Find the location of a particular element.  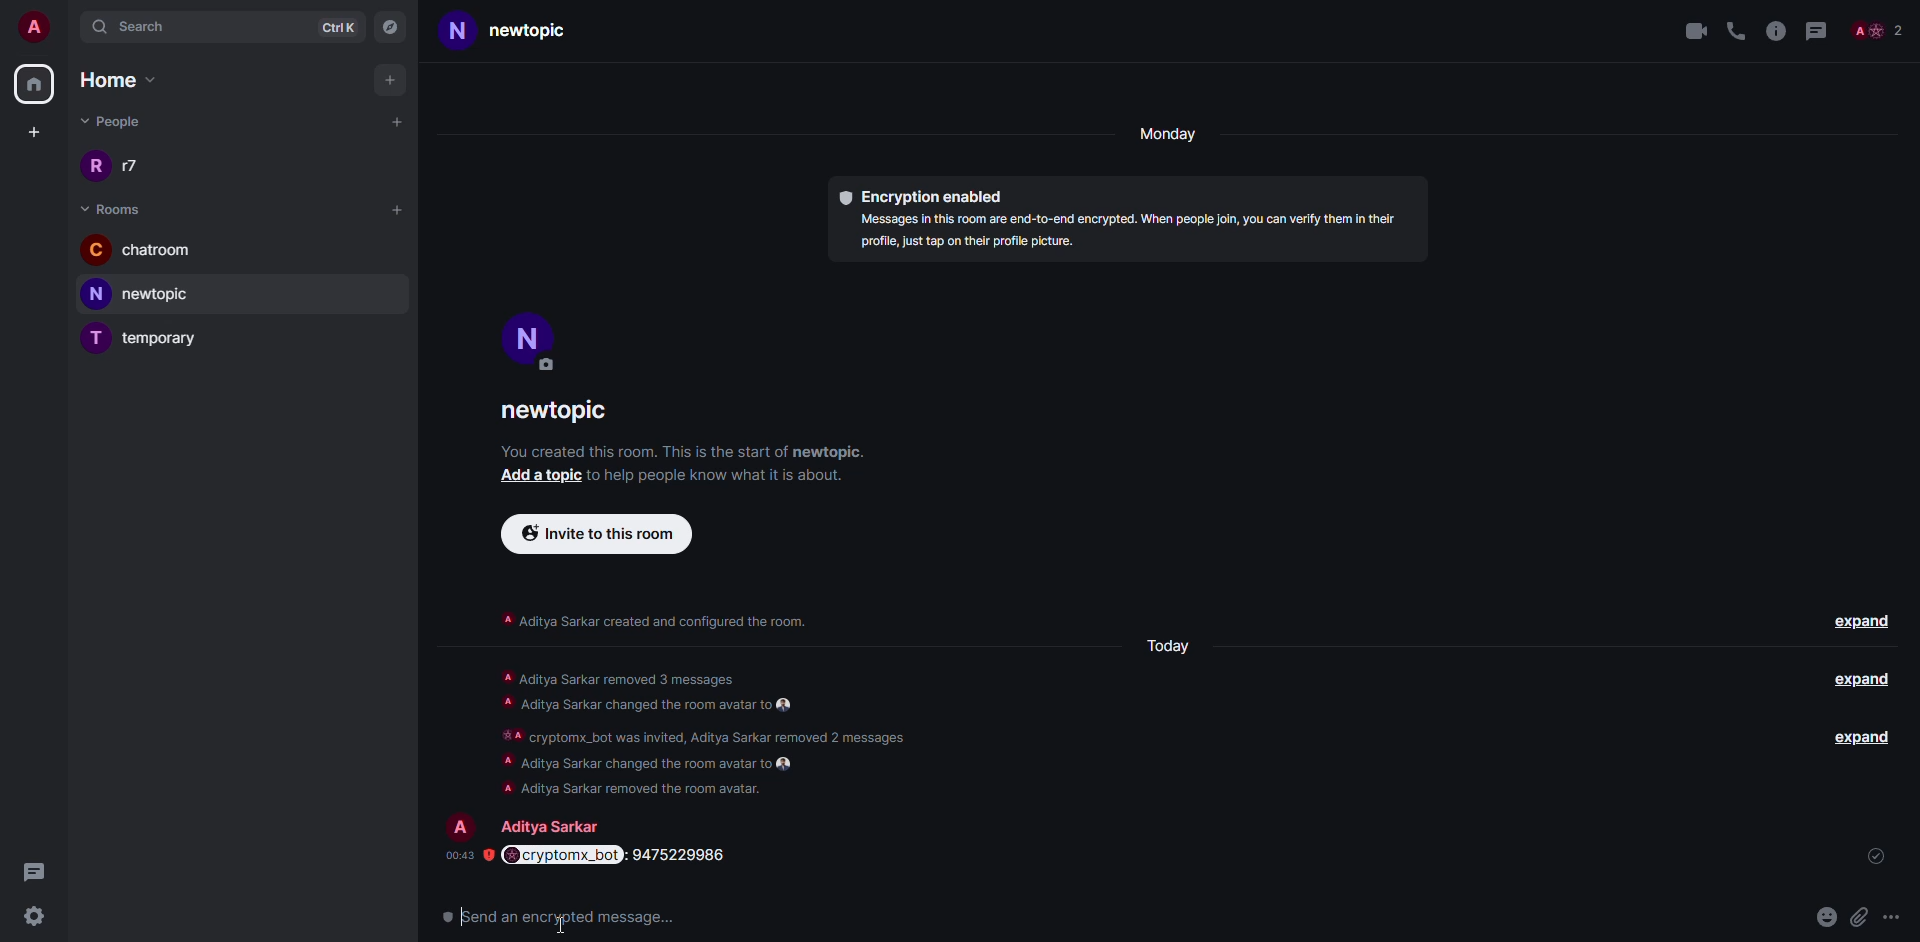

threads is located at coordinates (34, 871).